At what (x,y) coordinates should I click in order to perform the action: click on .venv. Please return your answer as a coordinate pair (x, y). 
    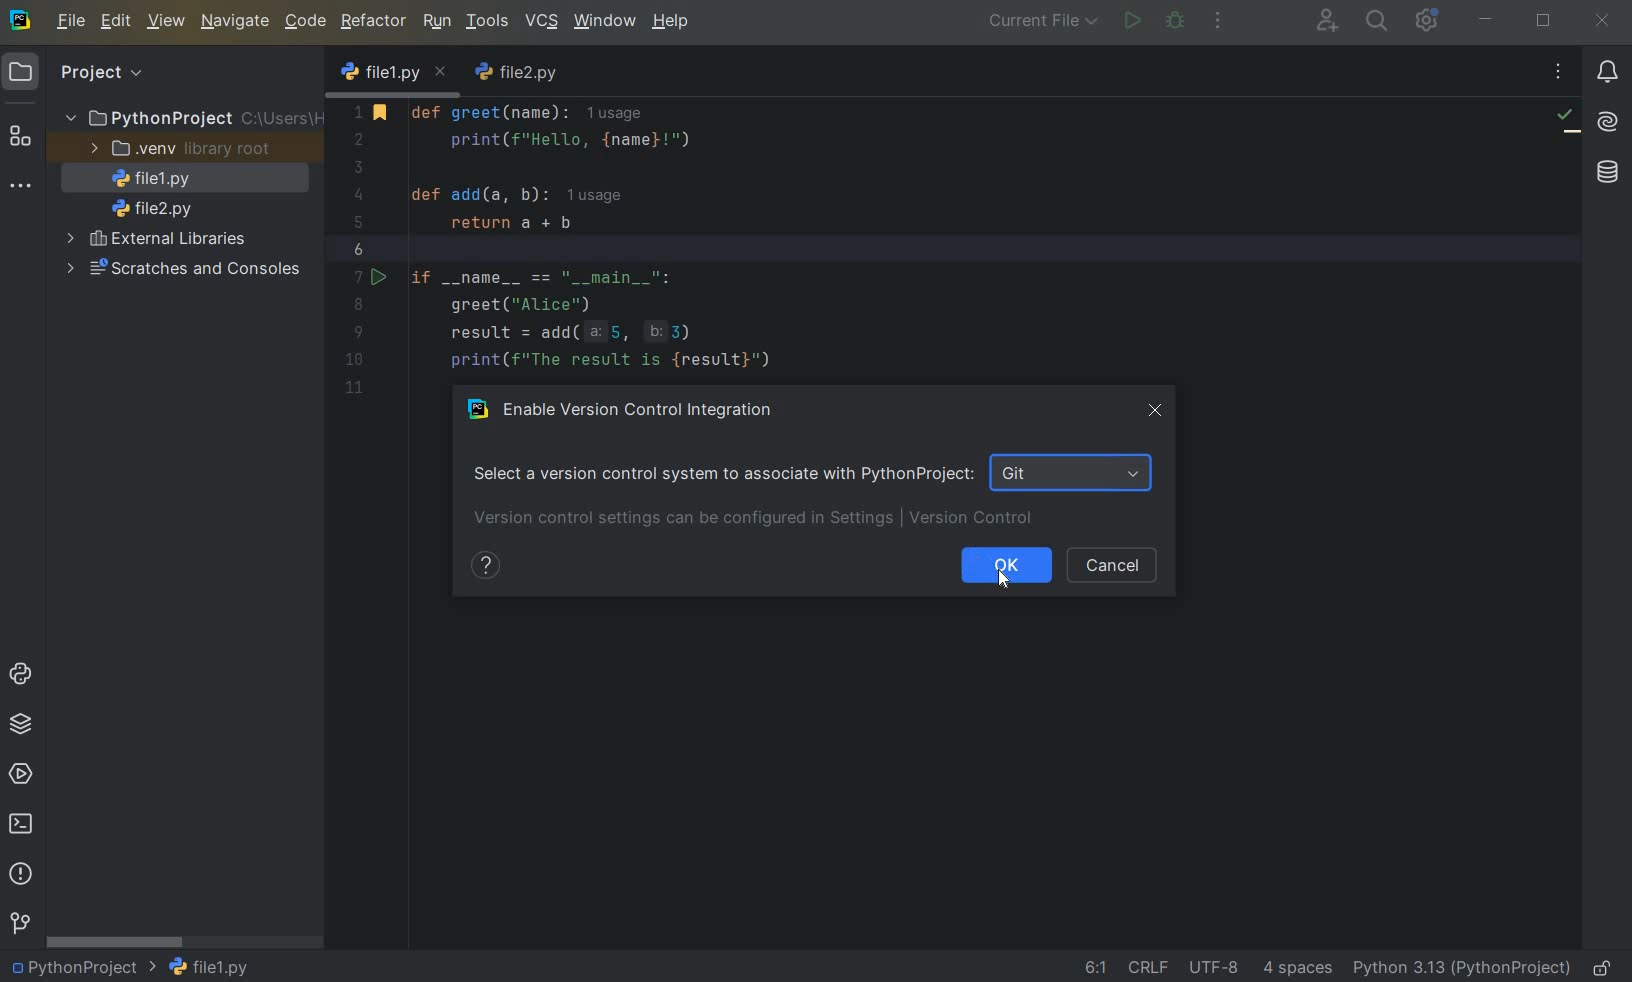
    Looking at the image, I should click on (177, 149).